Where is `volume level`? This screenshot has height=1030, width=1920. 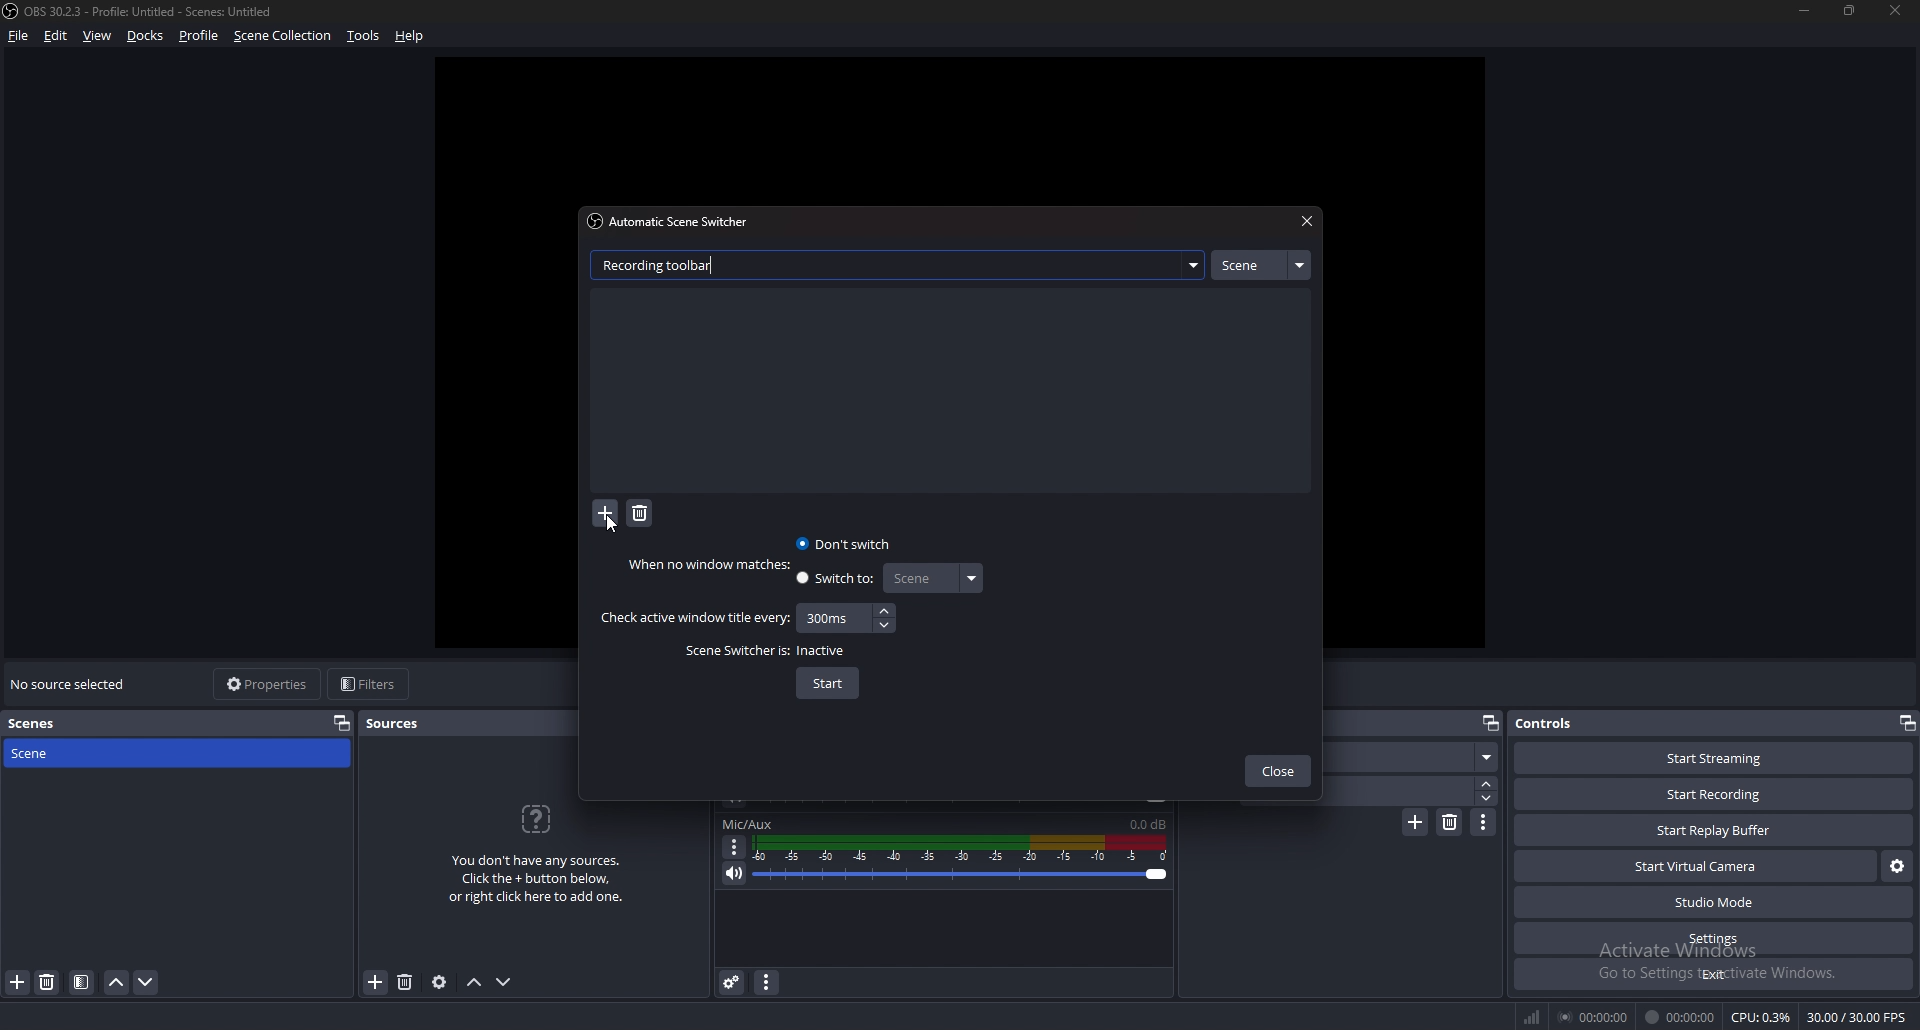 volume level is located at coordinates (1148, 824).